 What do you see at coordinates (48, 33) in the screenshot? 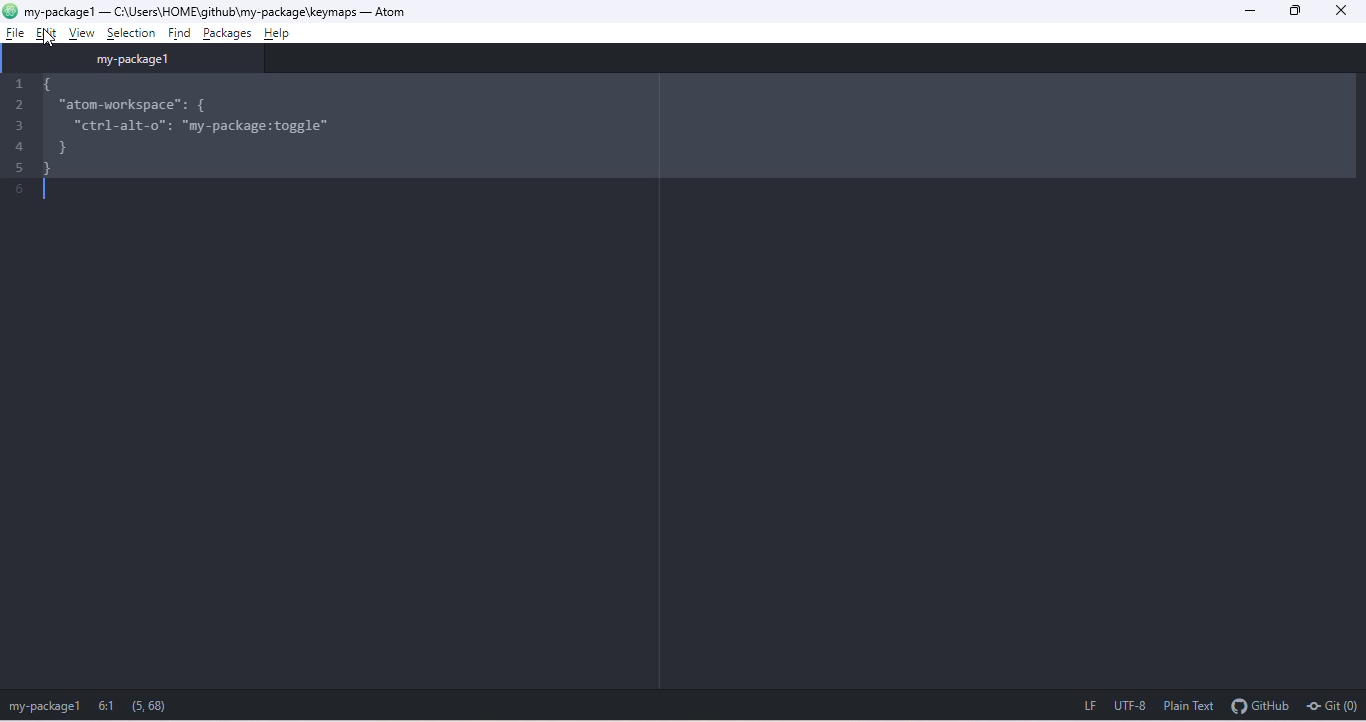
I see `cursor movement` at bounding box center [48, 33].